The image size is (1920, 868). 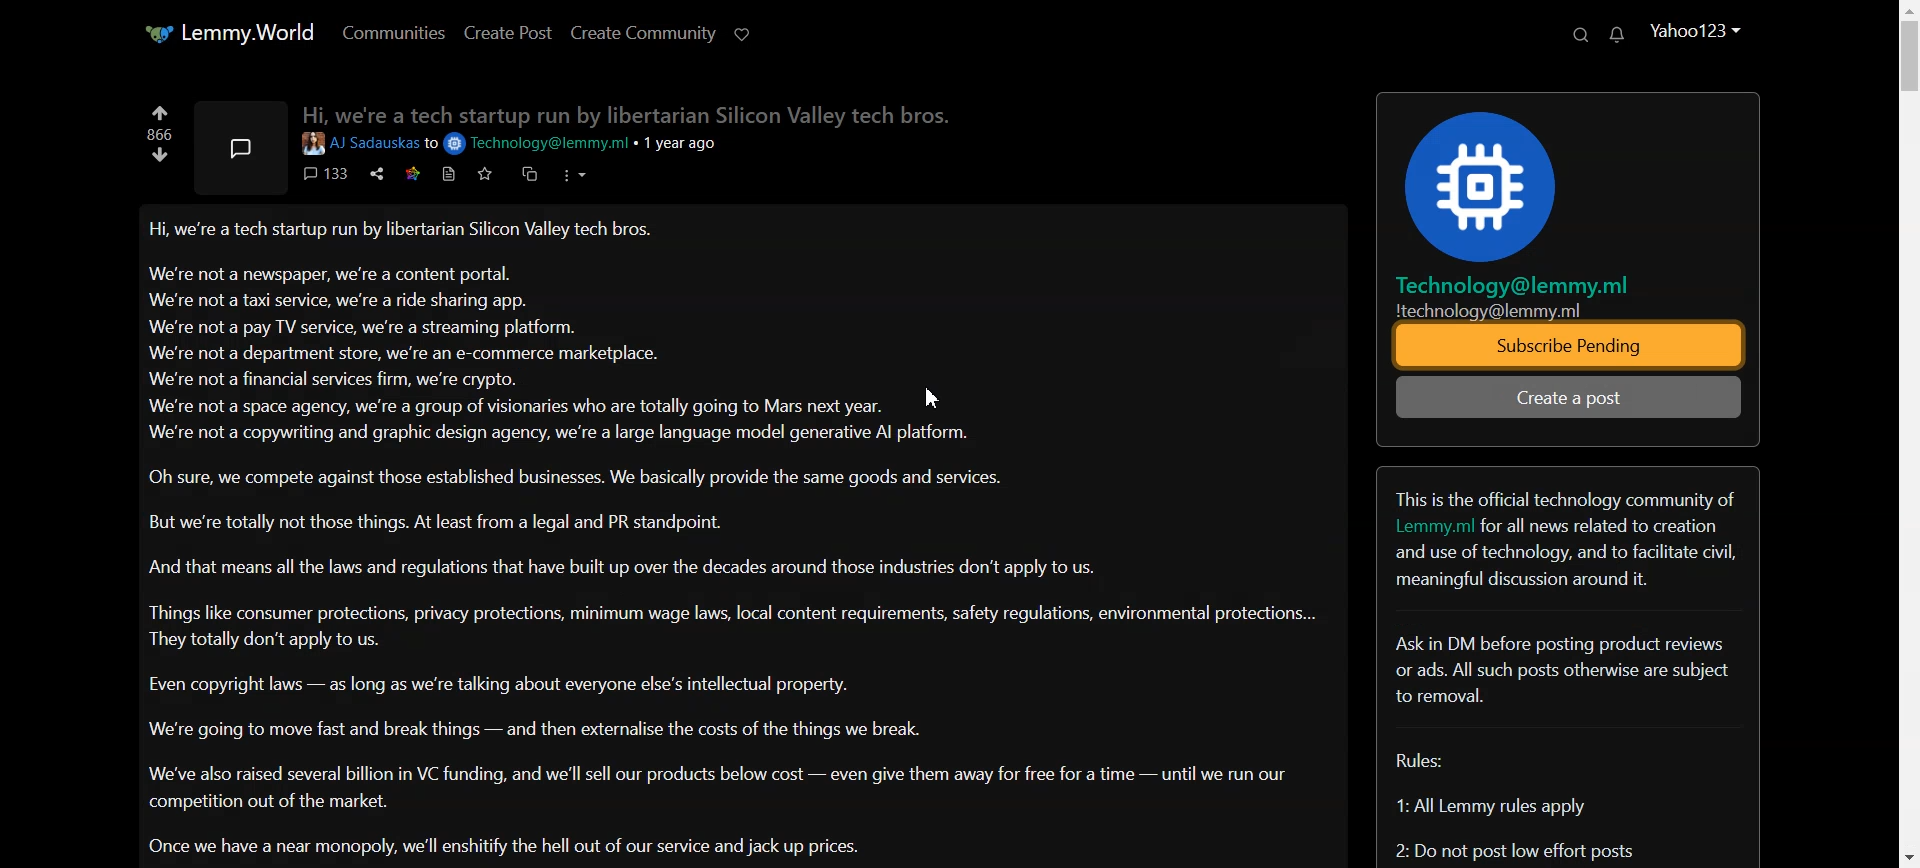 What do you see at coordinates (1908, 434) in the screenshot?
I see `Vertical scrollbar` at bounding box center [1908, 434].